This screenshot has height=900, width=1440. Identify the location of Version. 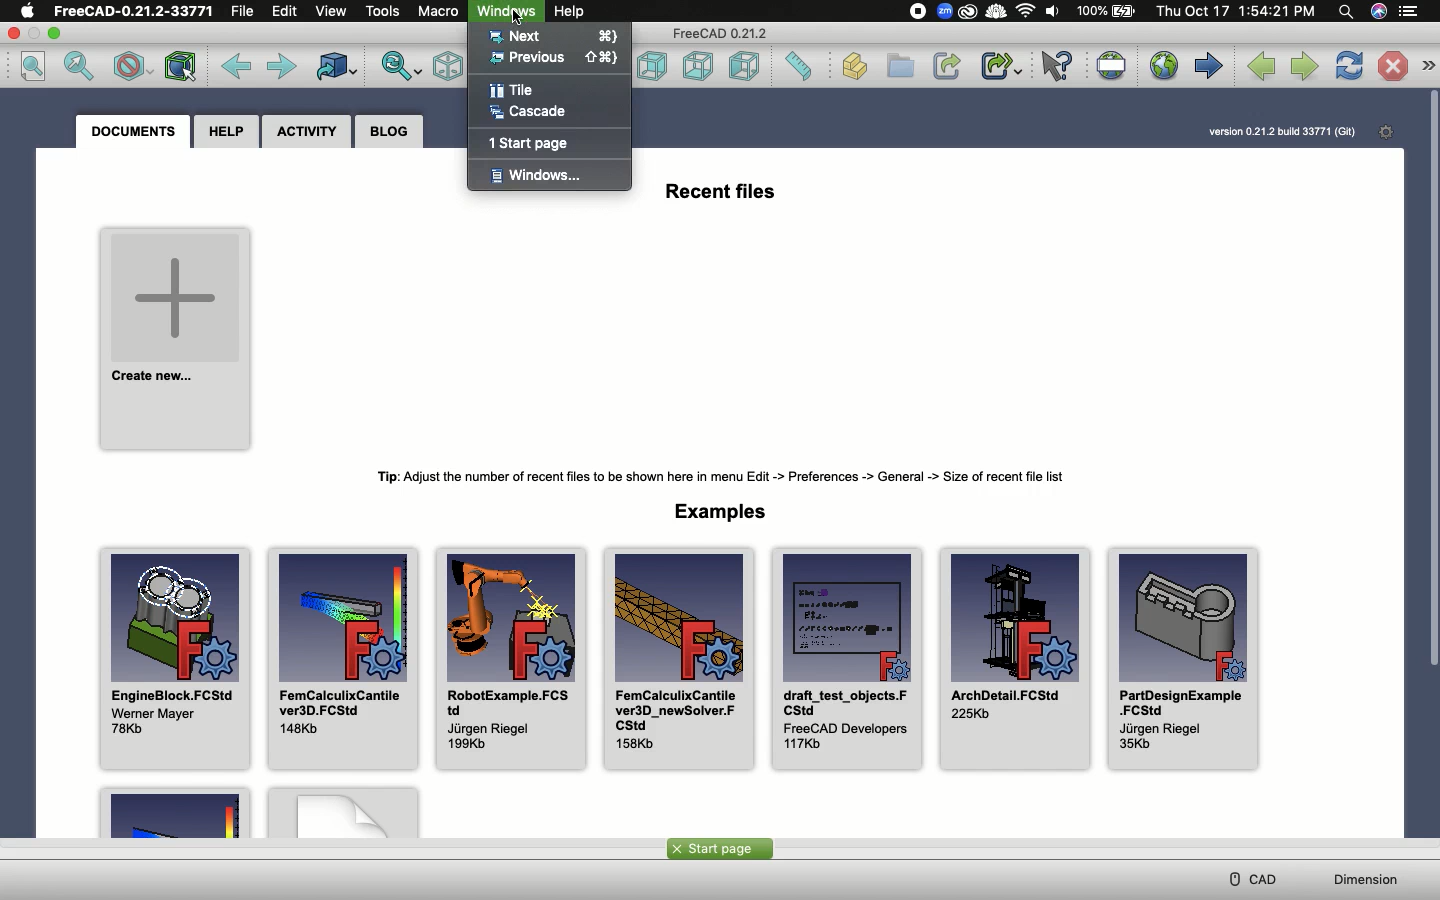
(1285, 132).